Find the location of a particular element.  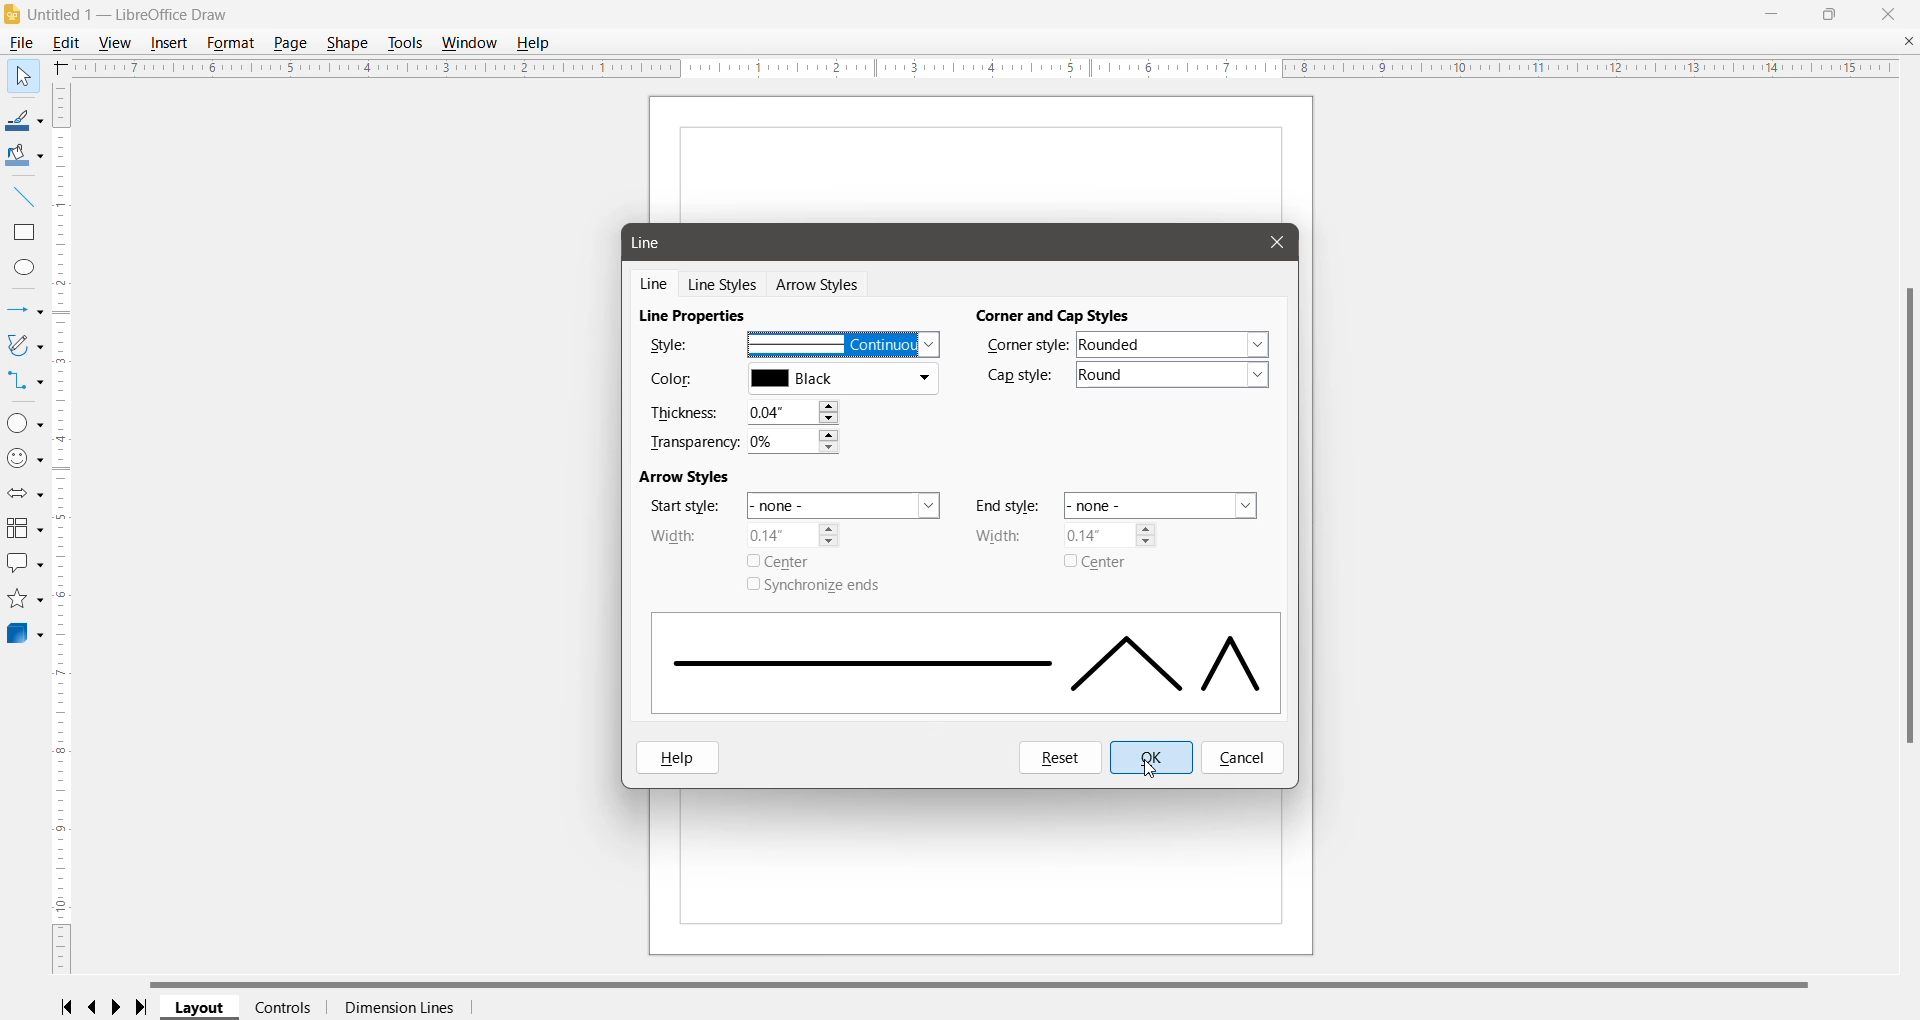

Line Properties is located at coordinates (697, 315).